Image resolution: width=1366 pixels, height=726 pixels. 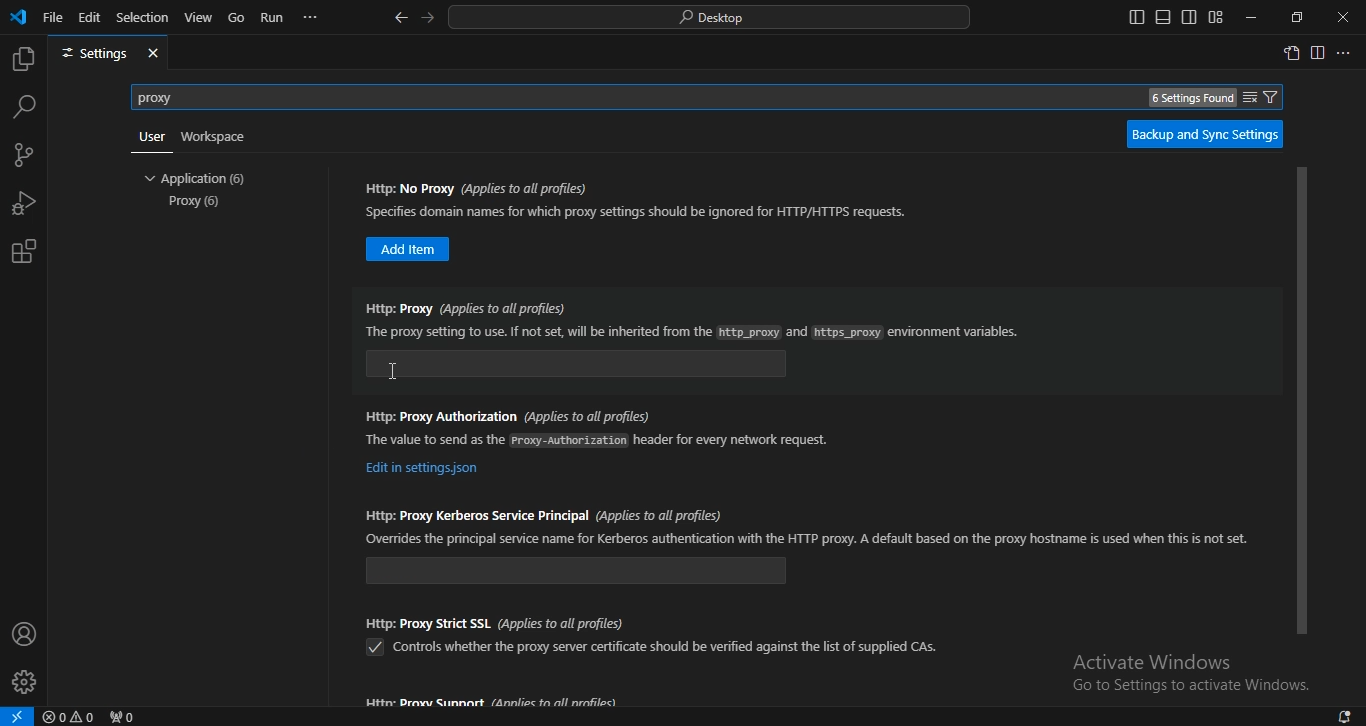 I want to click on https: proxy strict SSL, so click(x=496, y=621).